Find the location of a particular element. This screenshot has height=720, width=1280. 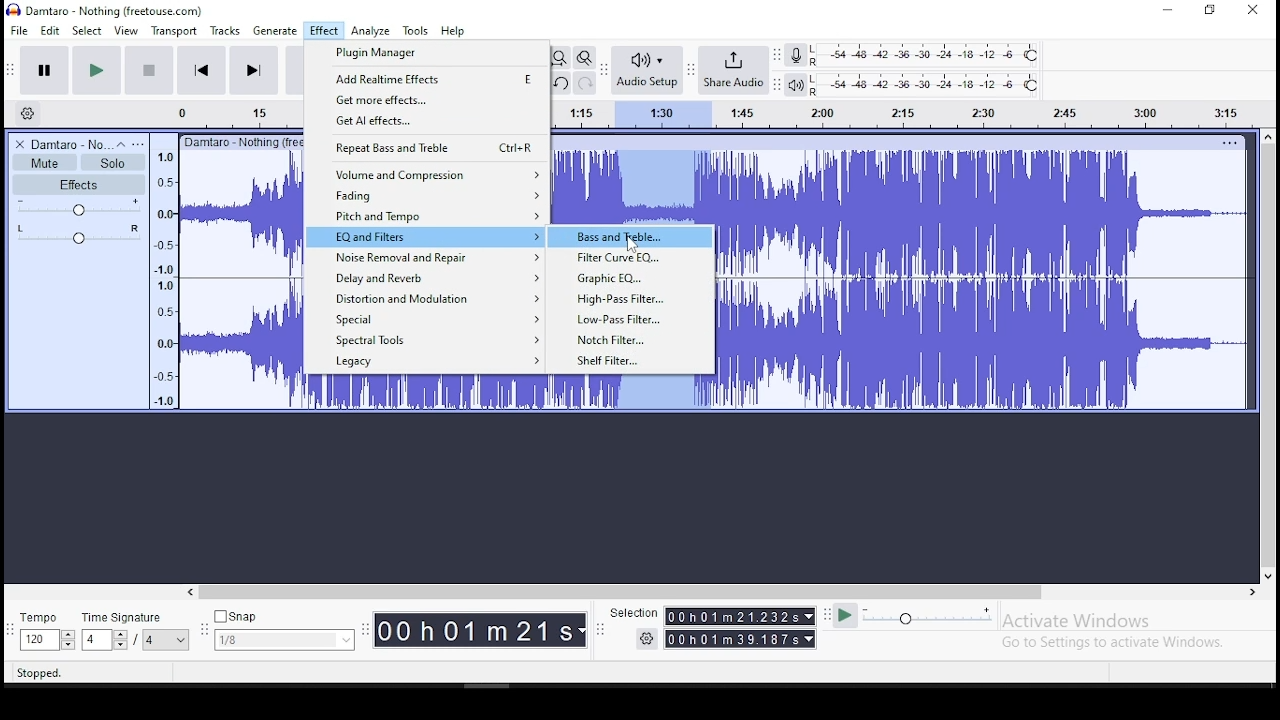

record meter is located at coordinates (796, 54).